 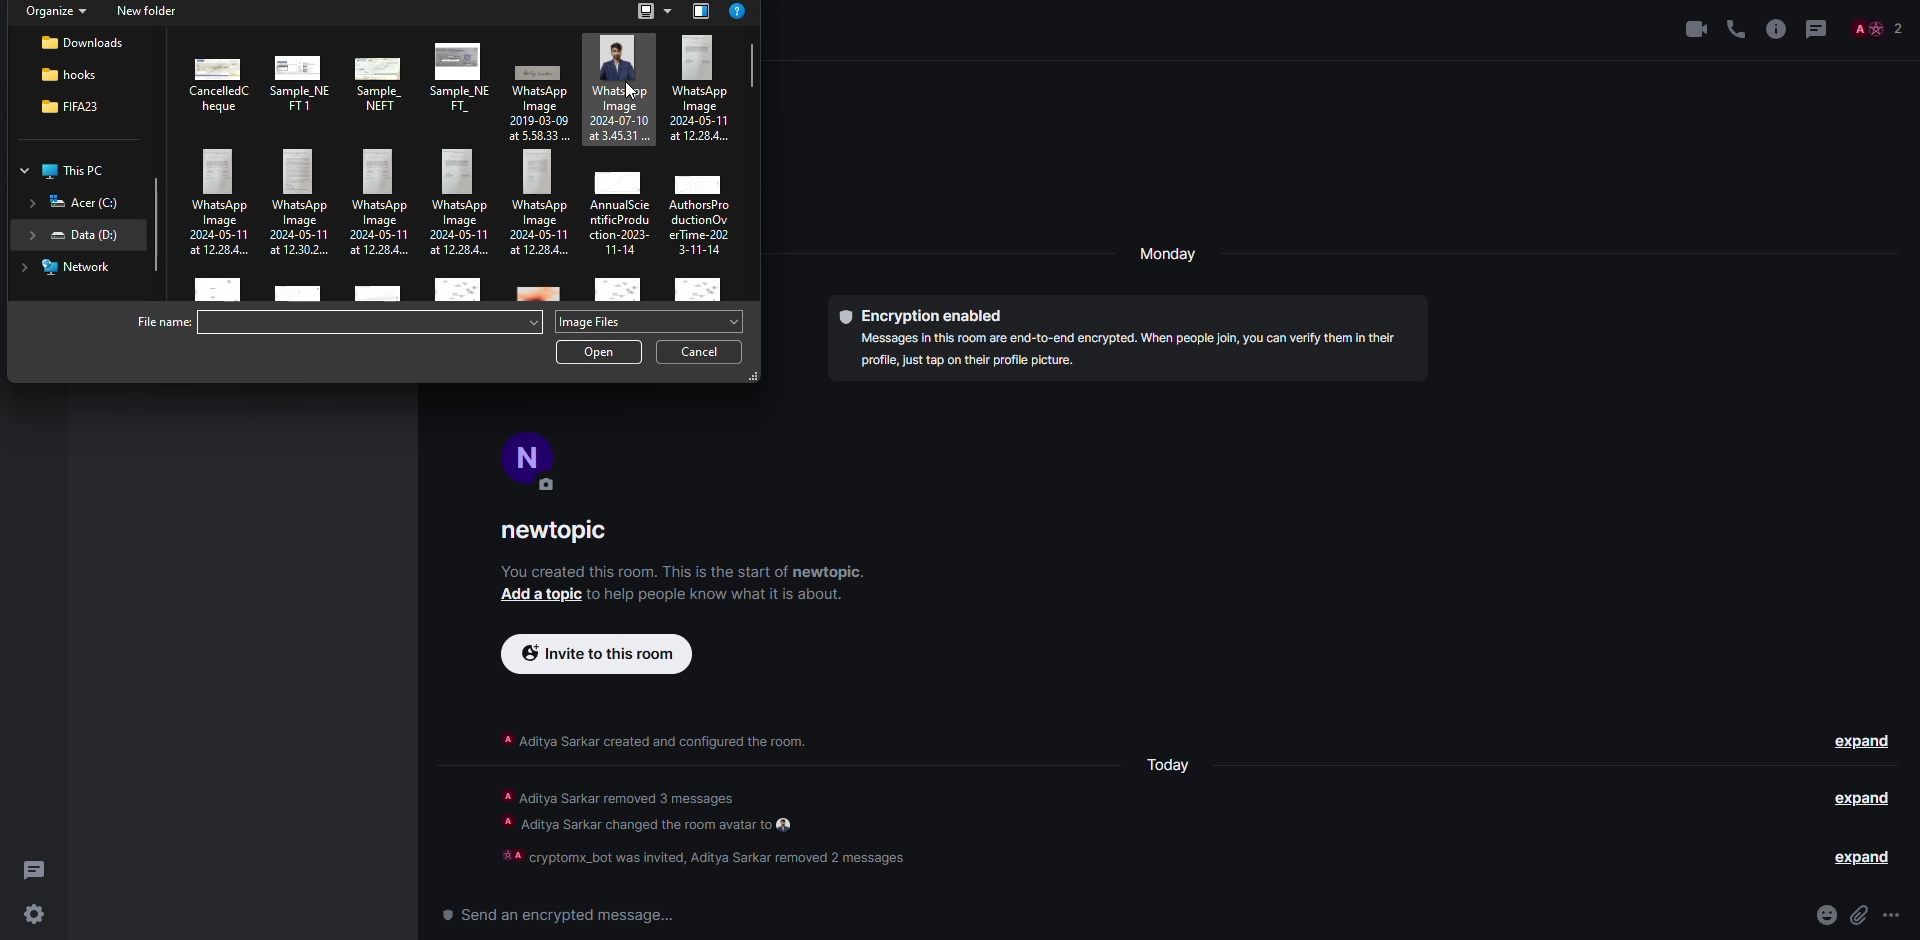 What do you see at coordinates (601, 354) in the screenshot?
I see `open` at bounding box center [601, 354].